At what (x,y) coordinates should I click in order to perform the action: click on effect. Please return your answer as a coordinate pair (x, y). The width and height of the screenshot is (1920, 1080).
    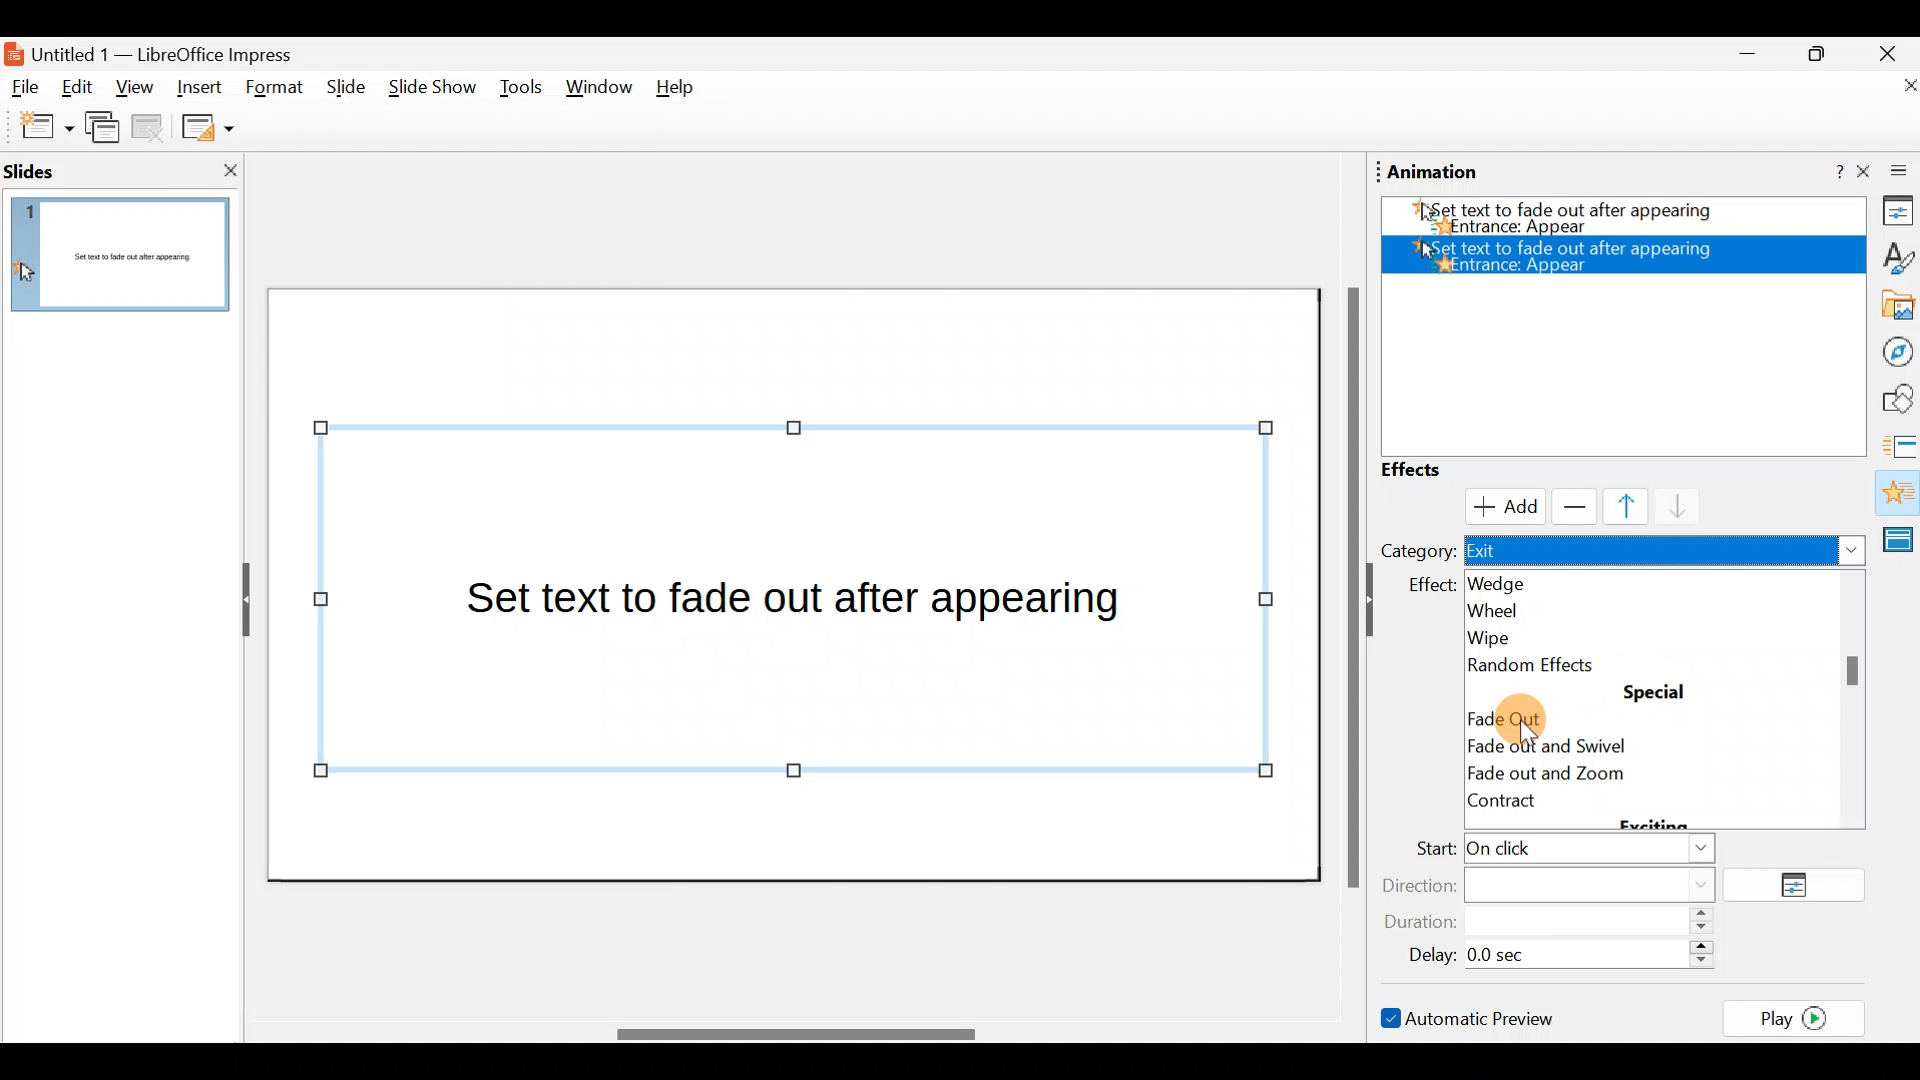
    Looking at the image, I should click on (1430, 585).